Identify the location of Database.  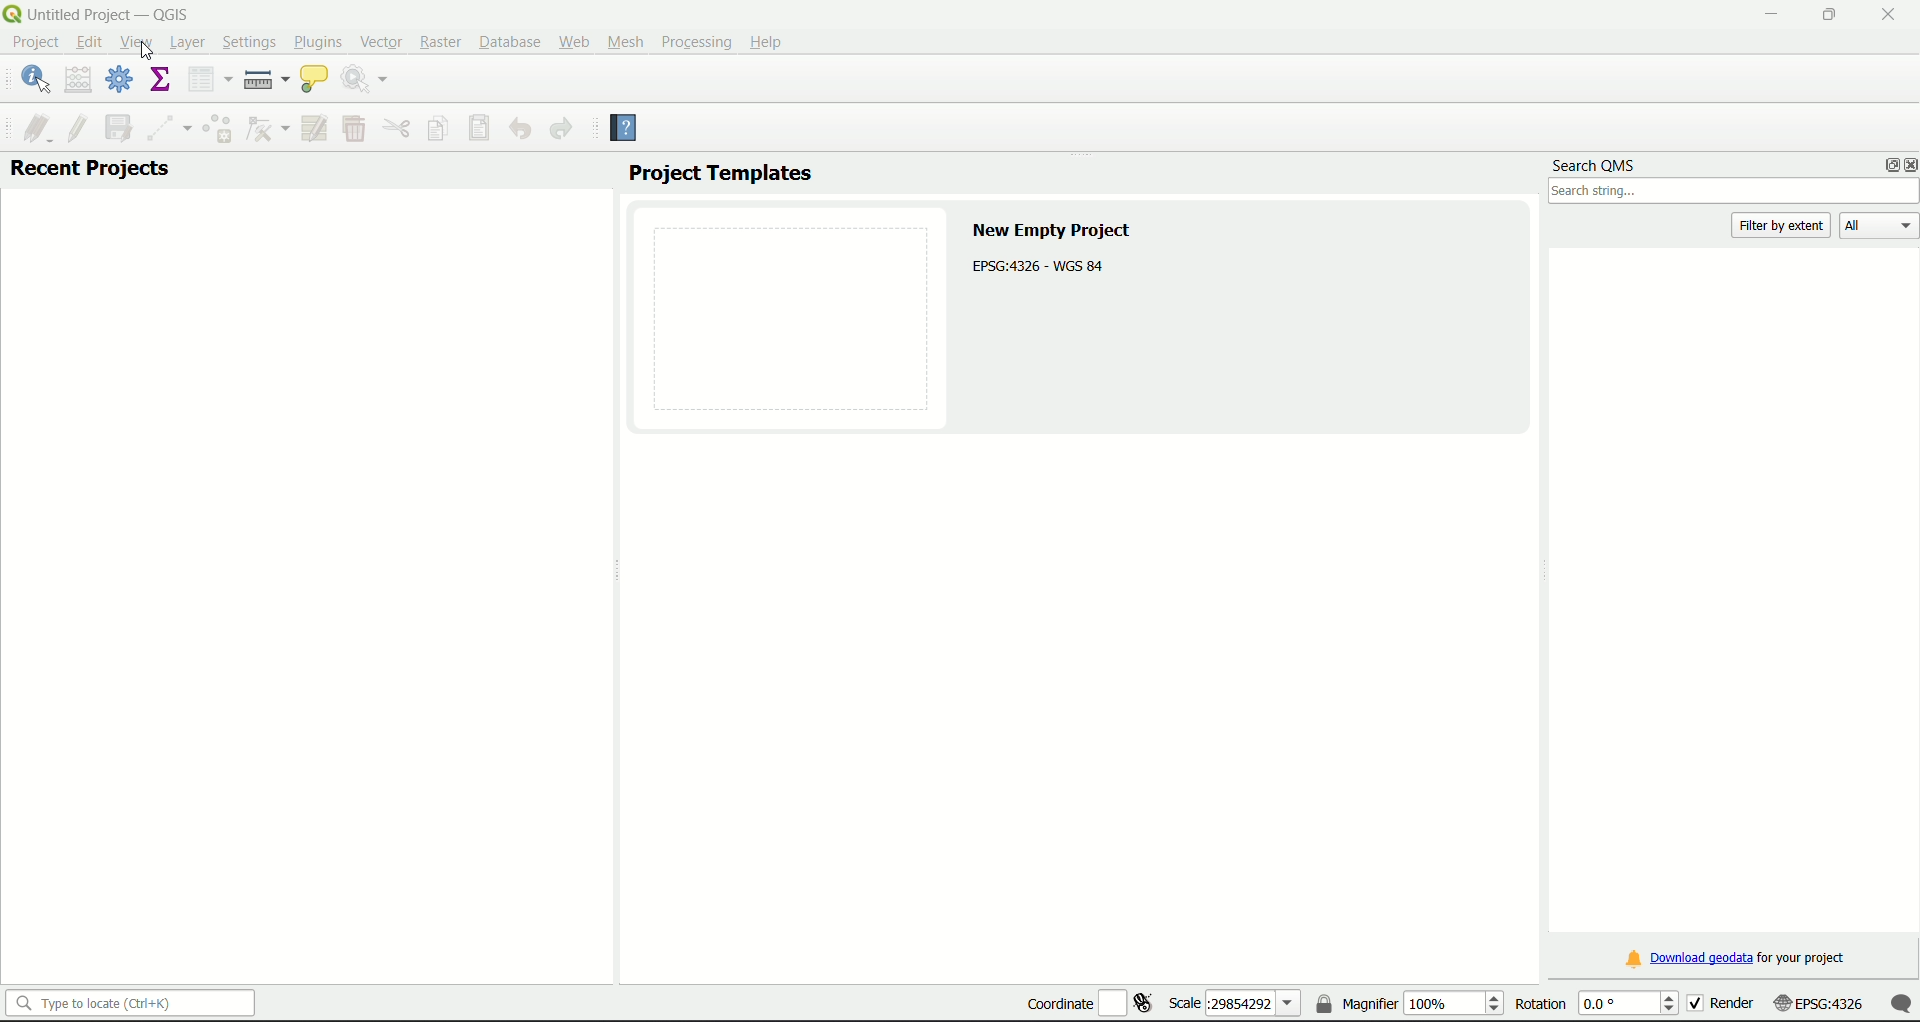
(507, 42).